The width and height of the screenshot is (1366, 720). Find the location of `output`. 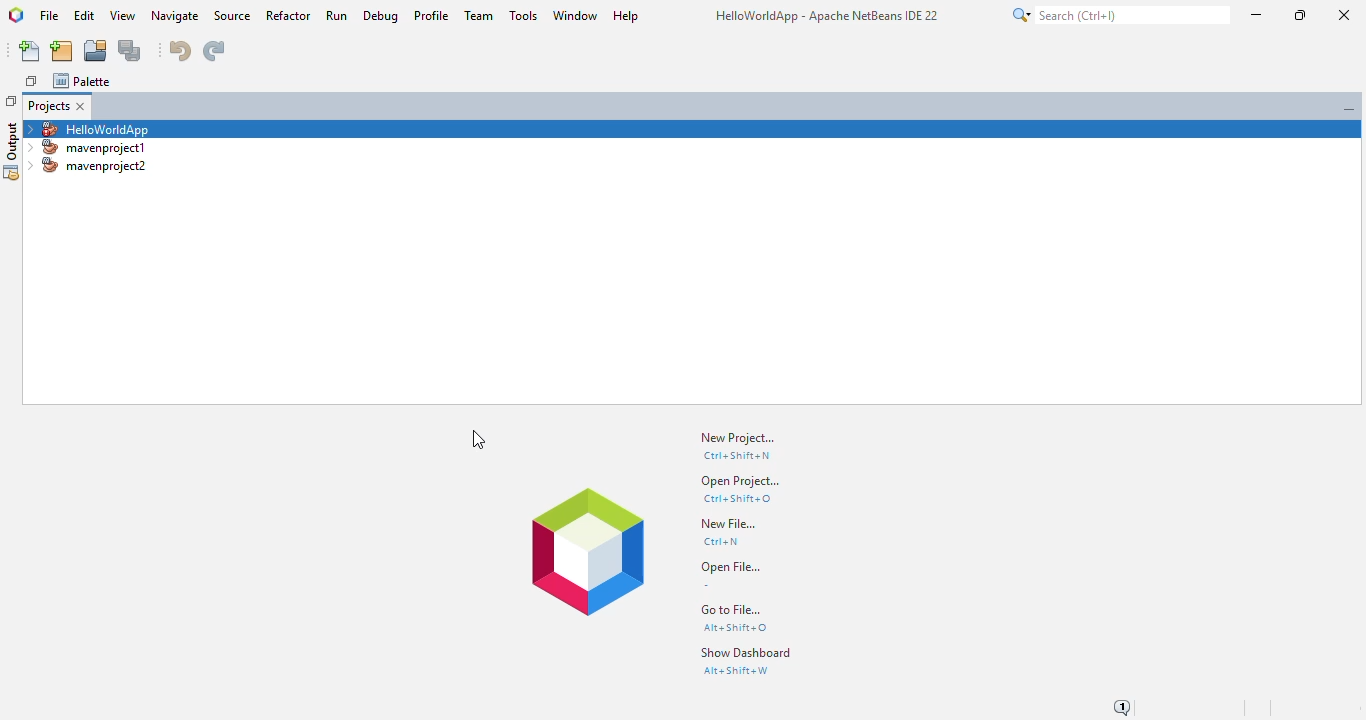

output is located at coordinates (11, 151).